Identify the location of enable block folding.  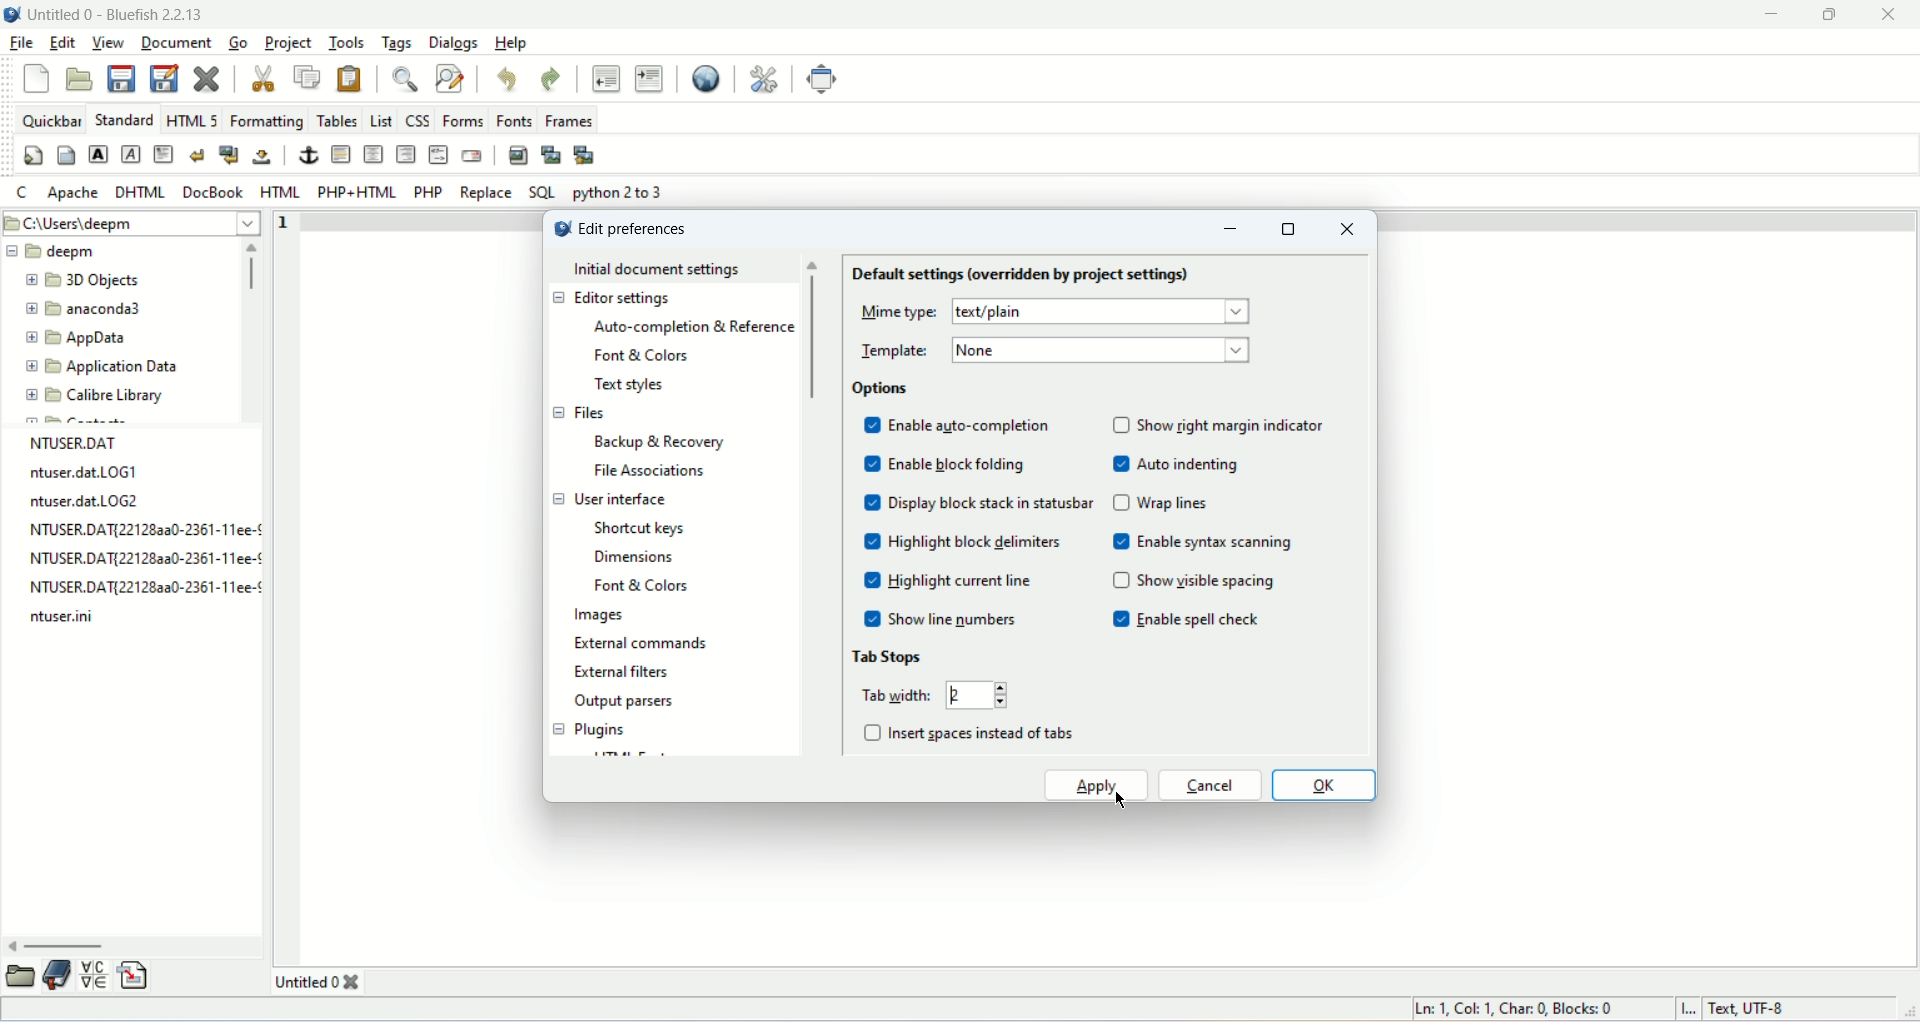
(962, 466).